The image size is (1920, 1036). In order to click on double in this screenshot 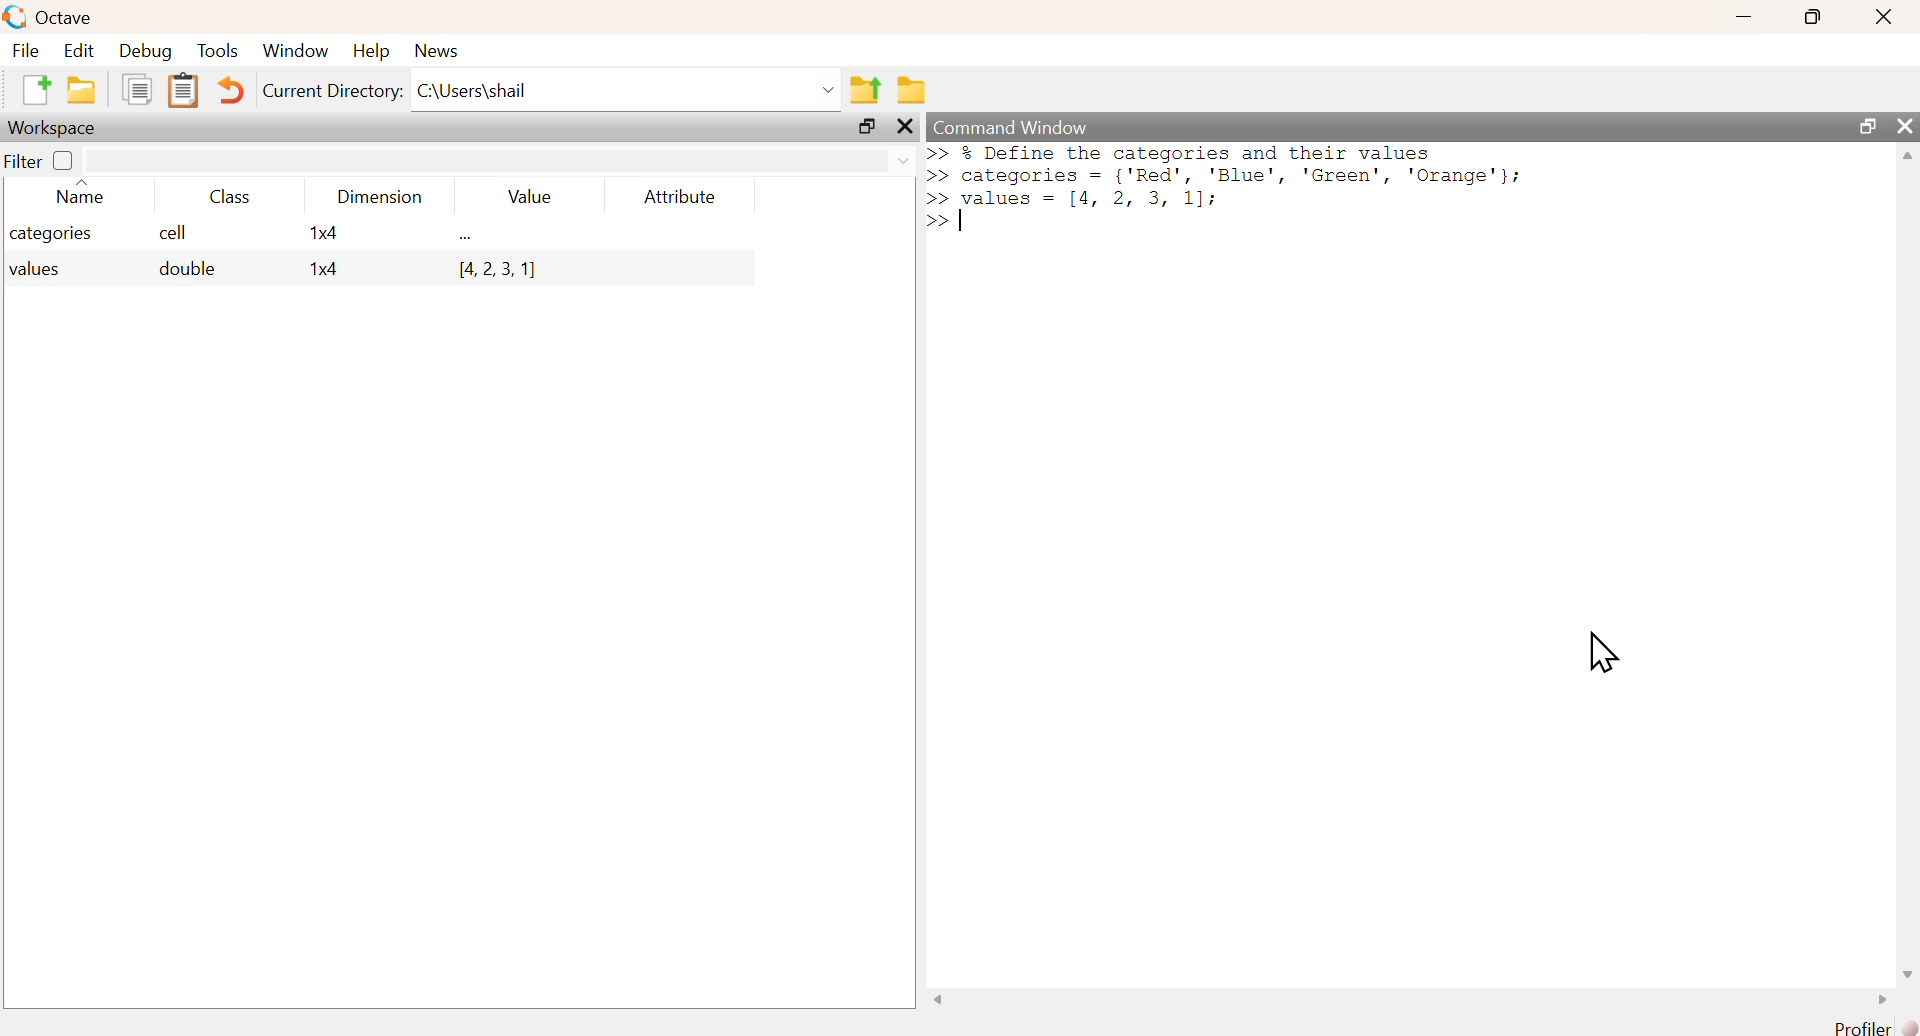, I will do `click(188, 268)`.